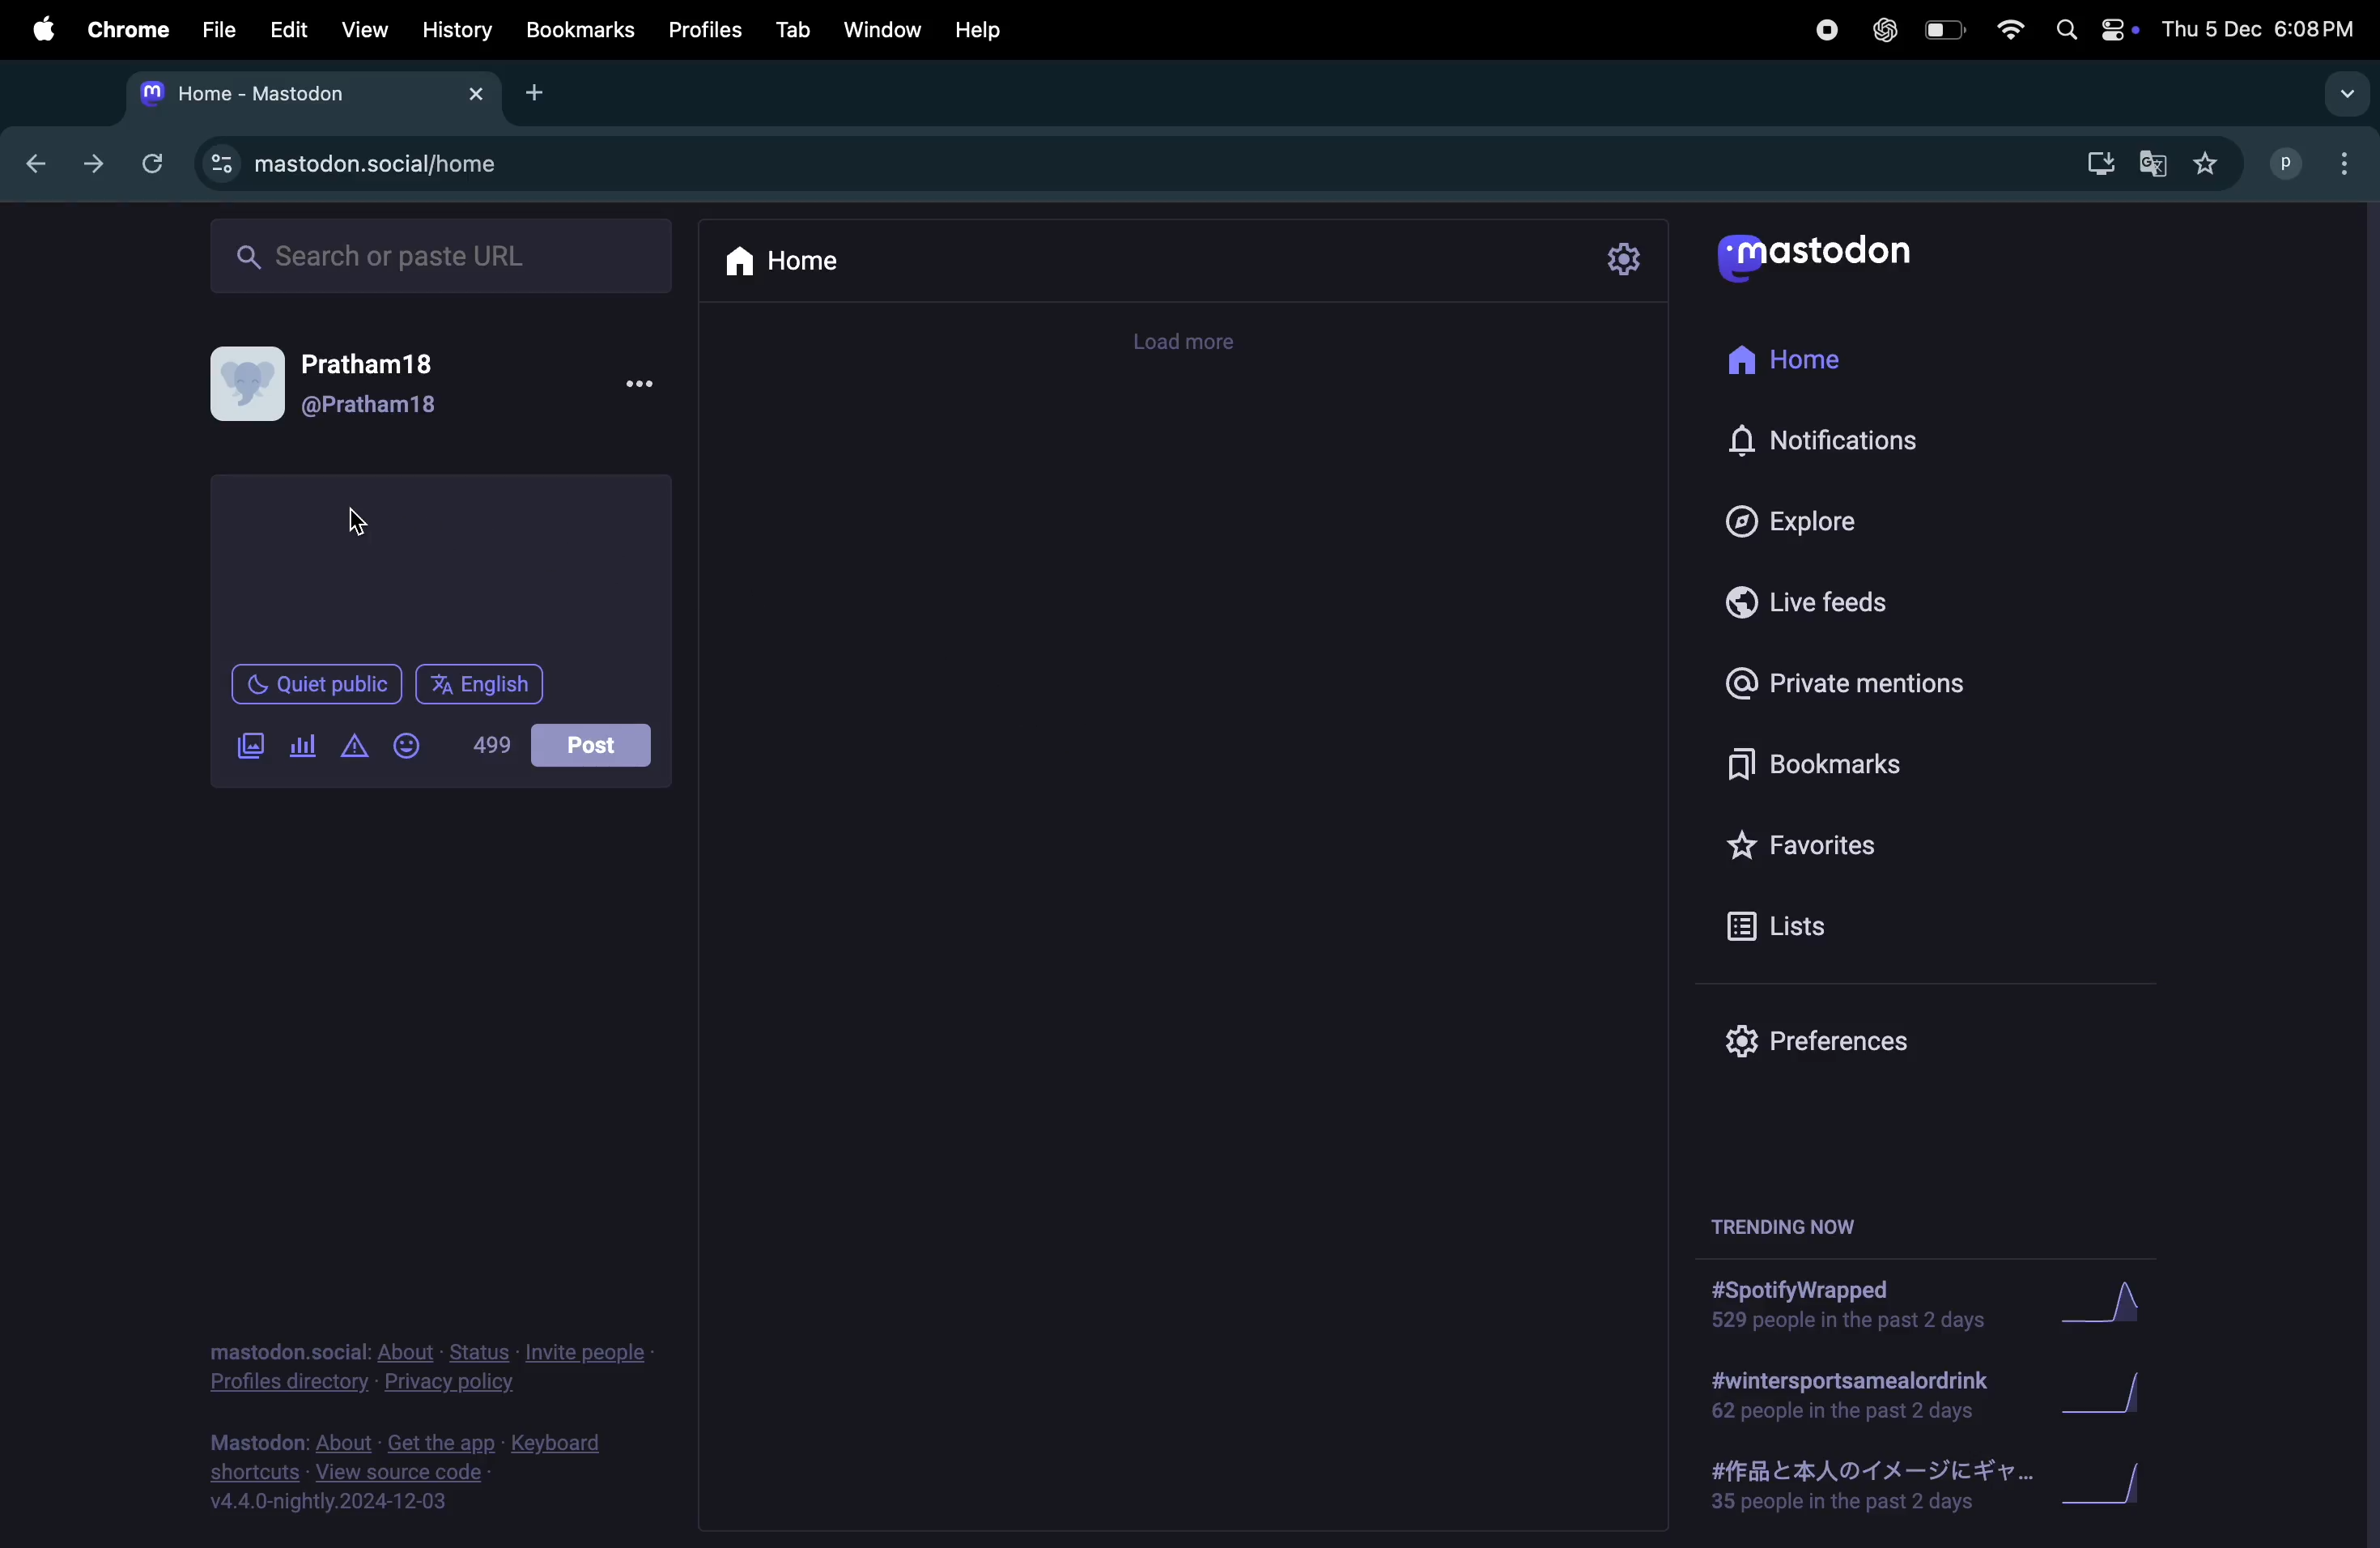  I want to click on download mastodon, so click(2096, 163).